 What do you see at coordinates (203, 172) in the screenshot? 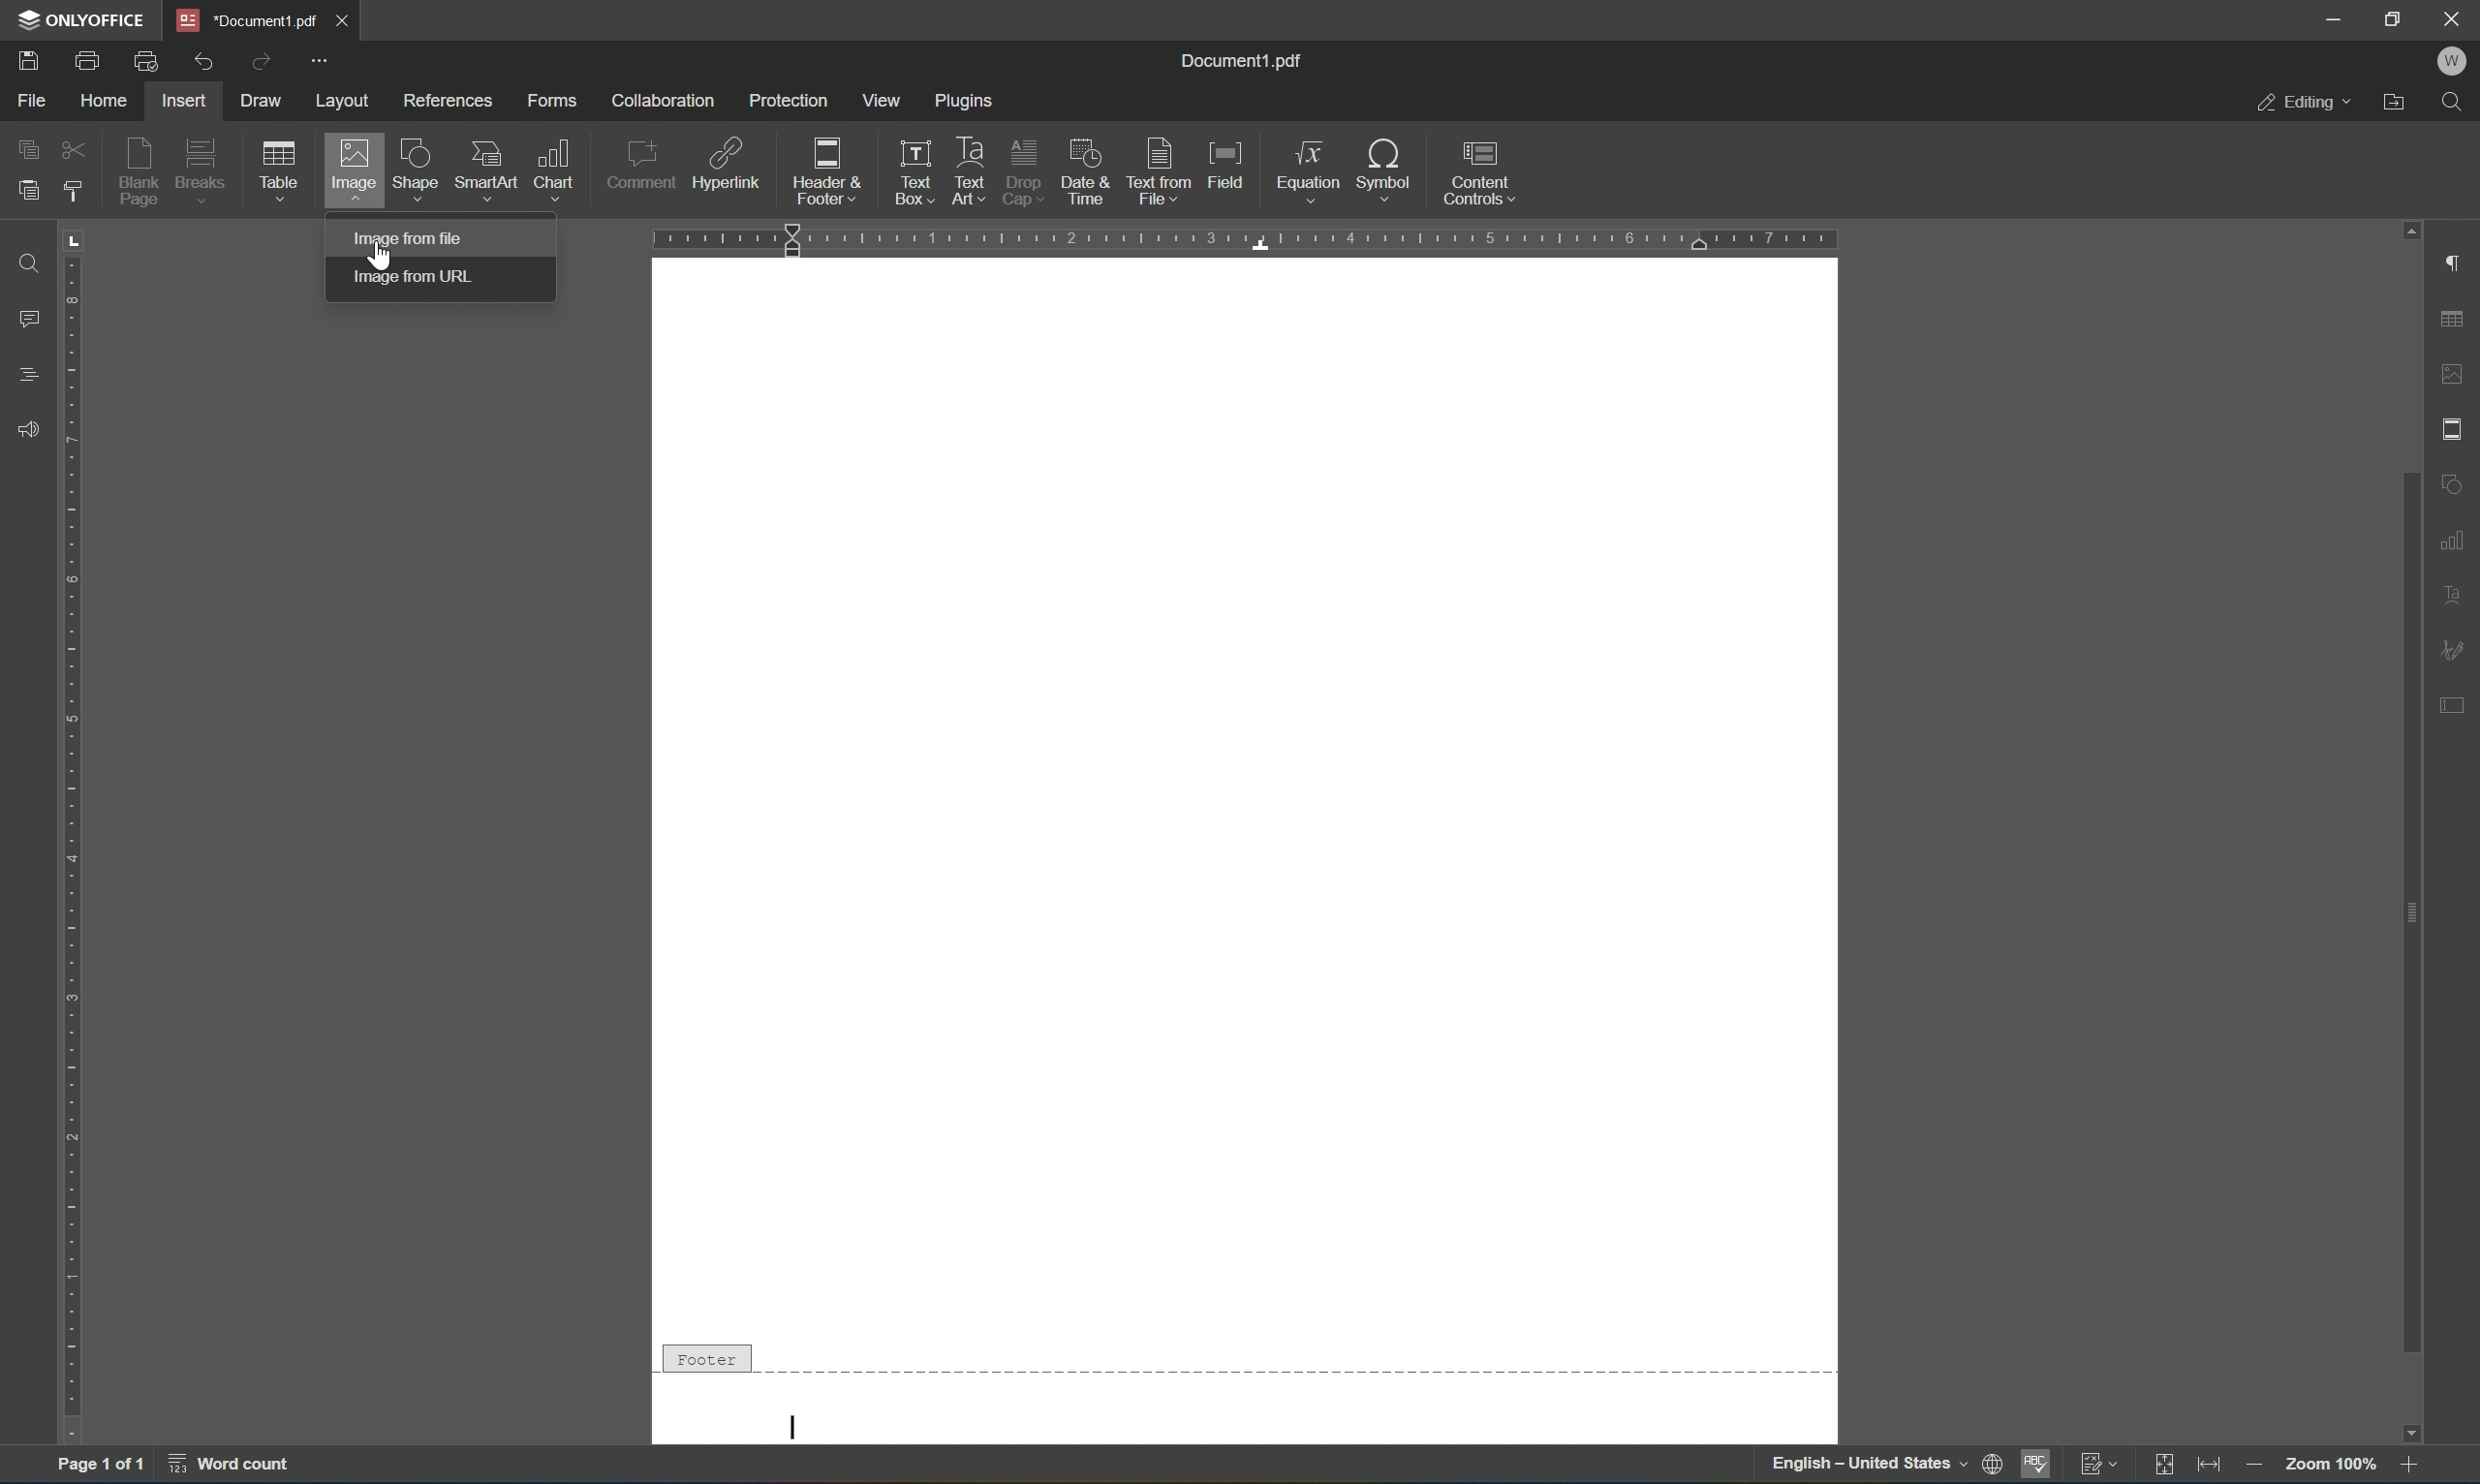
I see `breaks` at bounding box center [203, 172].